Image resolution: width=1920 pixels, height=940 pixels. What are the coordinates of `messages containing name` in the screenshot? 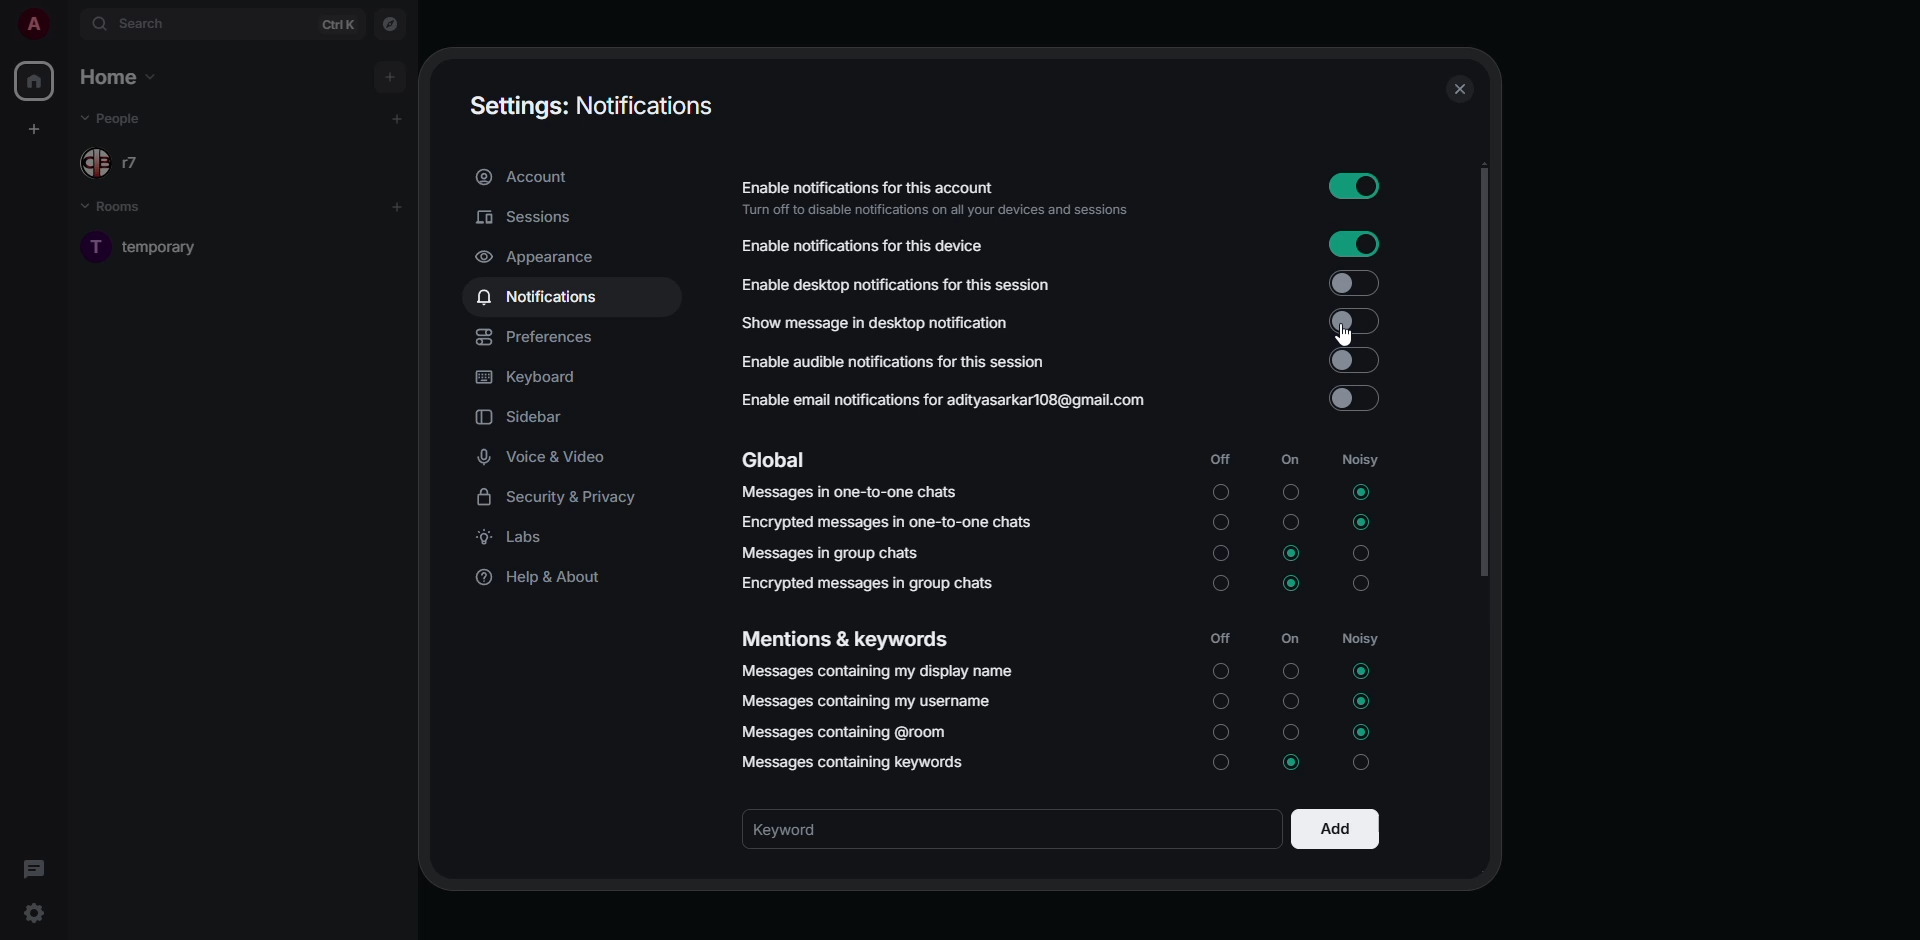 It's located at (880, 671).